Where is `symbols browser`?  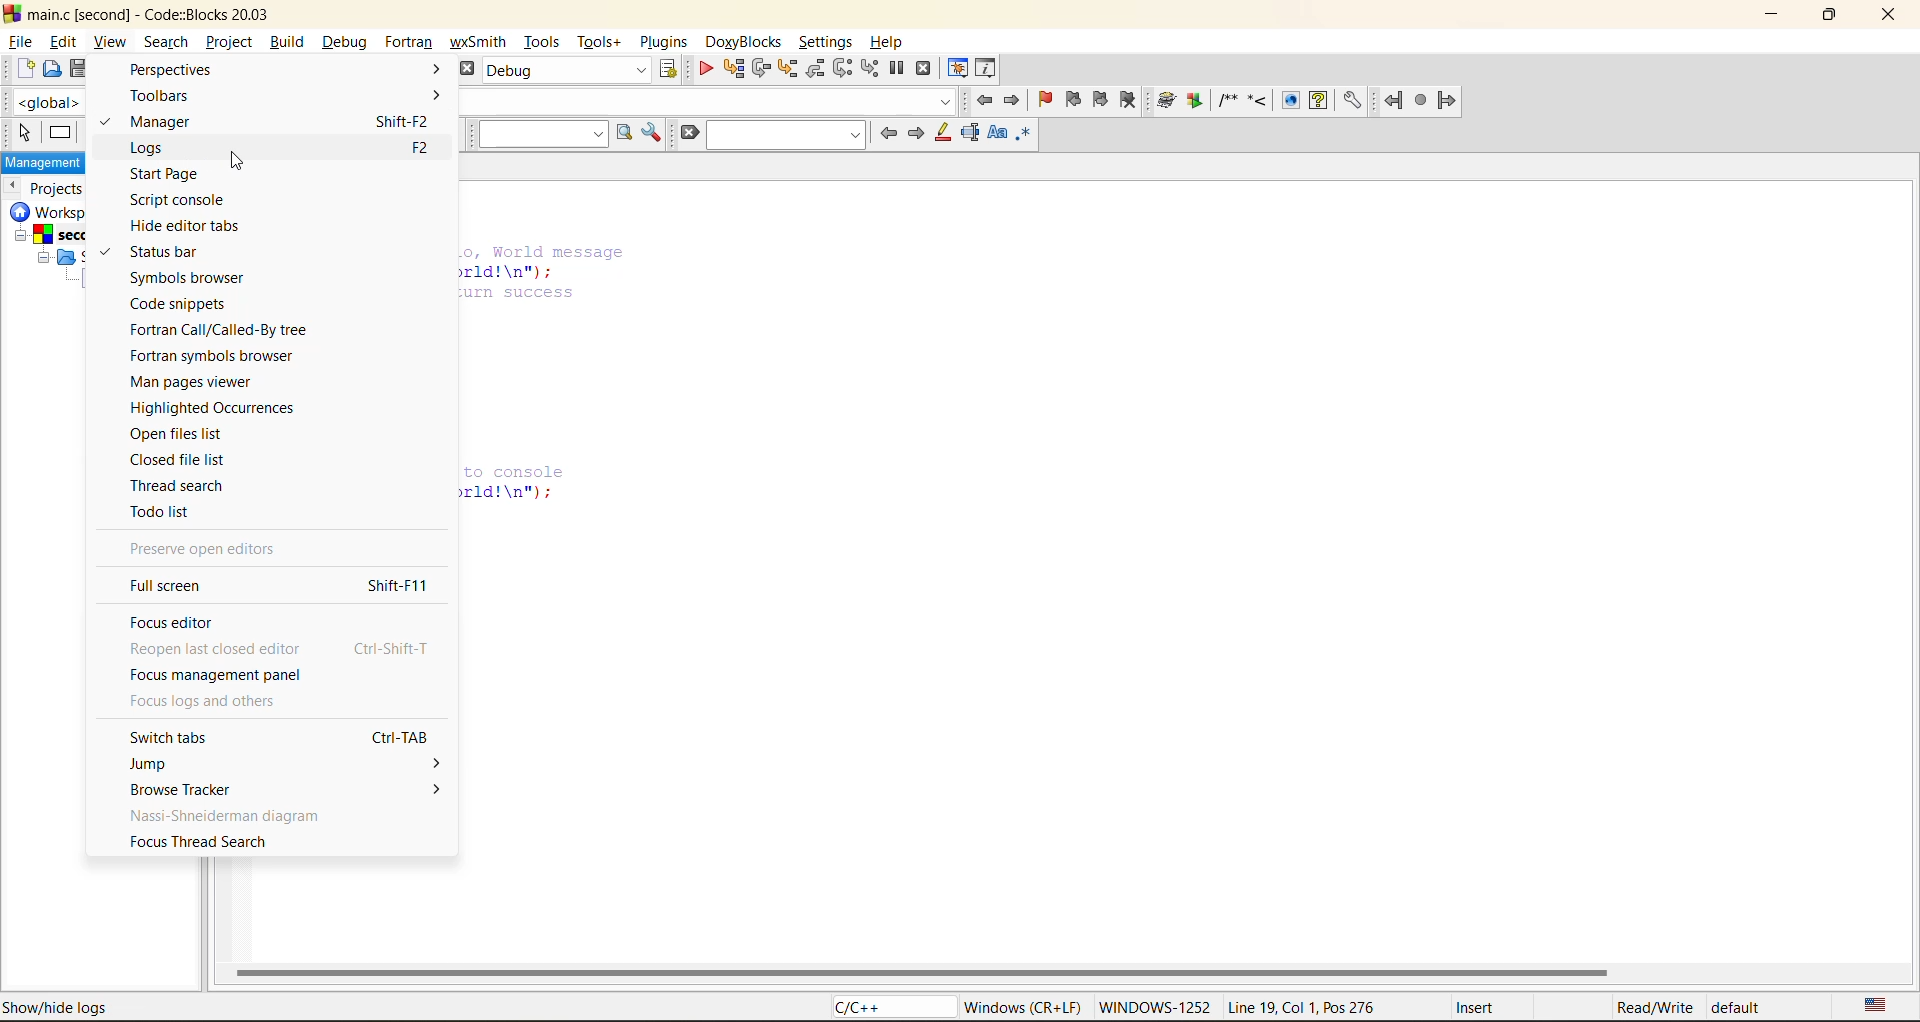 symbols browser is located at coordinates (200, 279).